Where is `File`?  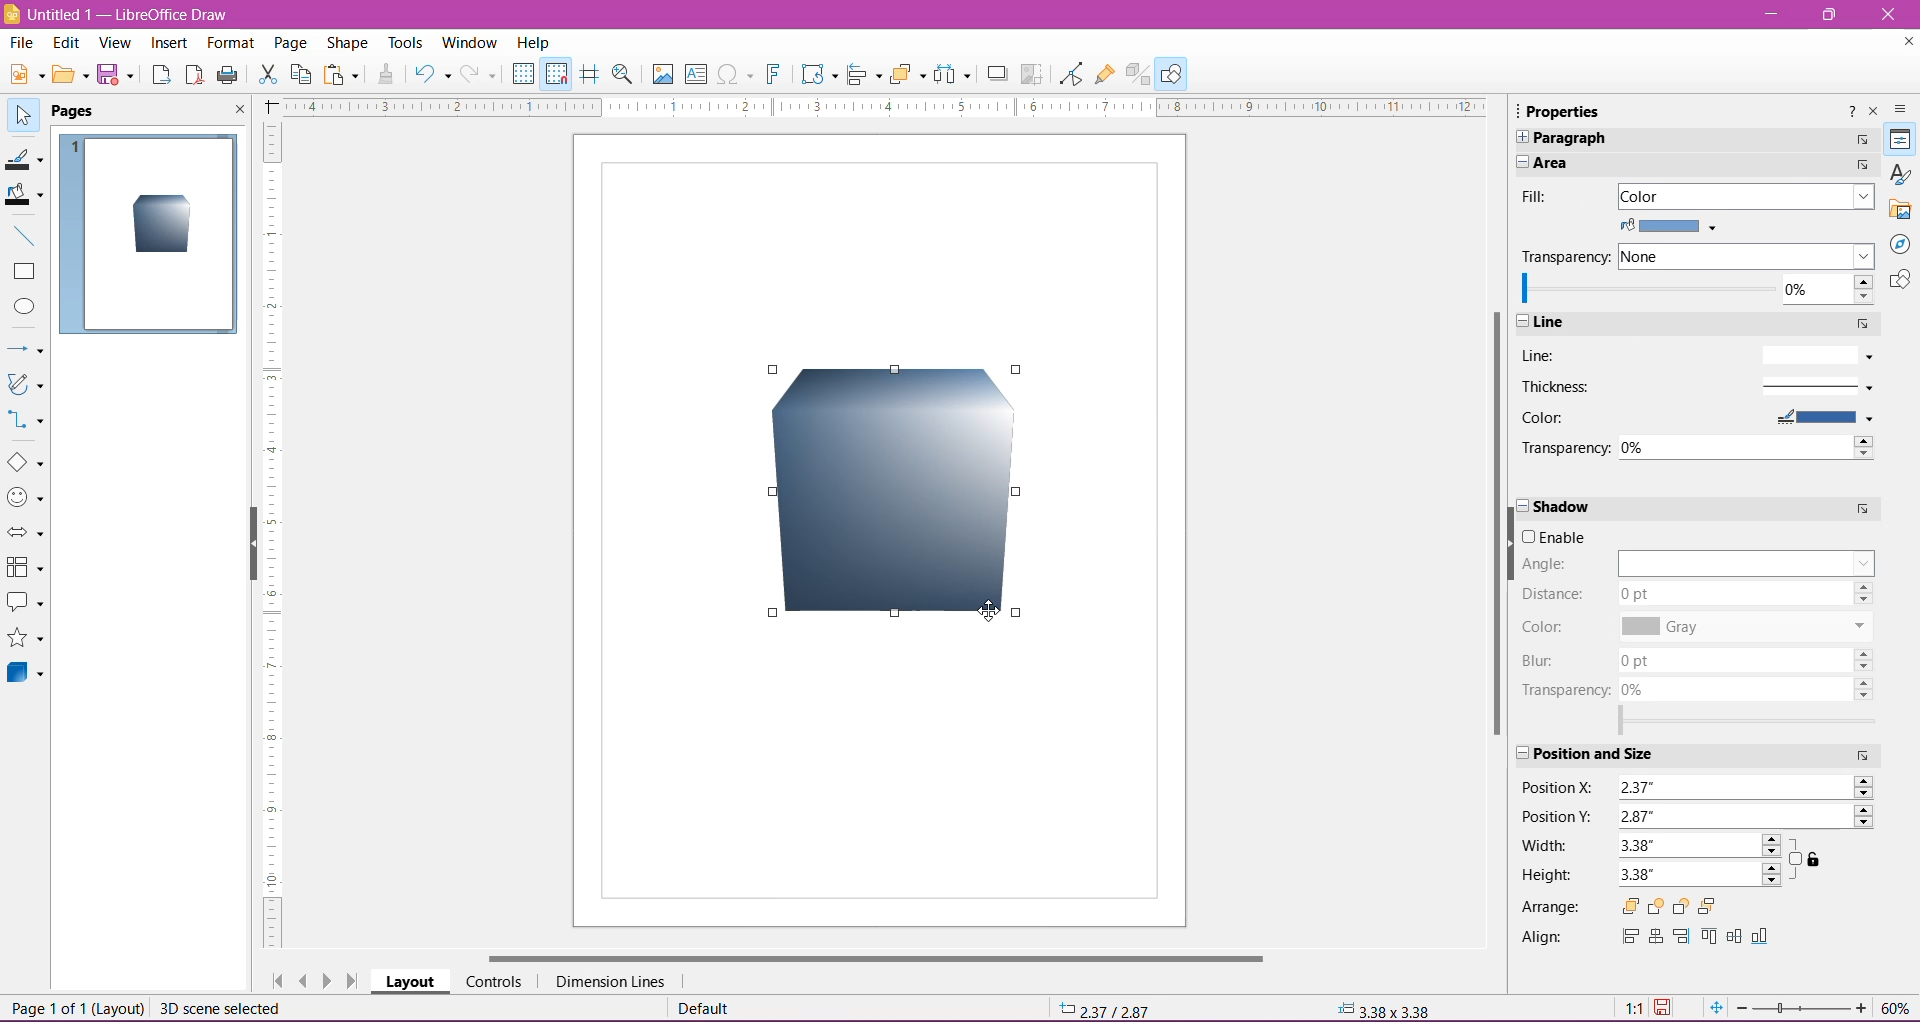 File is located at coordinates (22, 42).